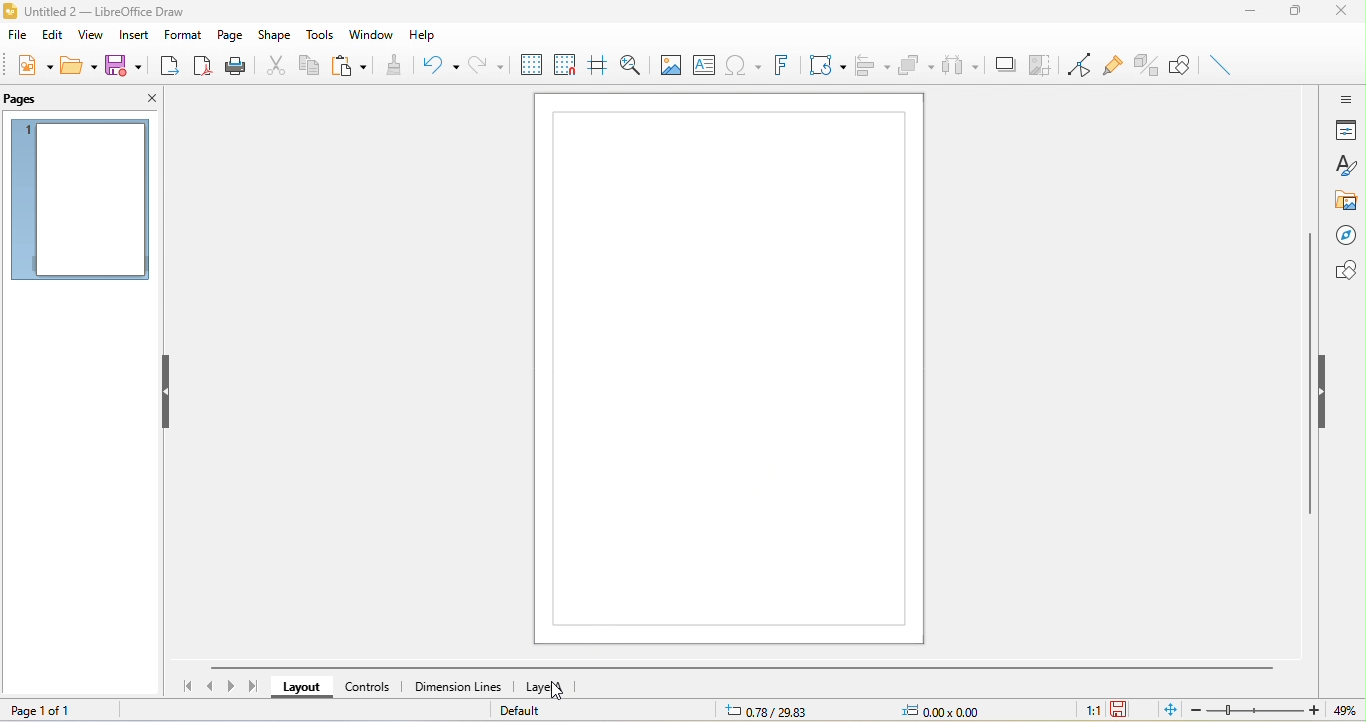  I want to click on page 1 canvas, so click(732, 368).